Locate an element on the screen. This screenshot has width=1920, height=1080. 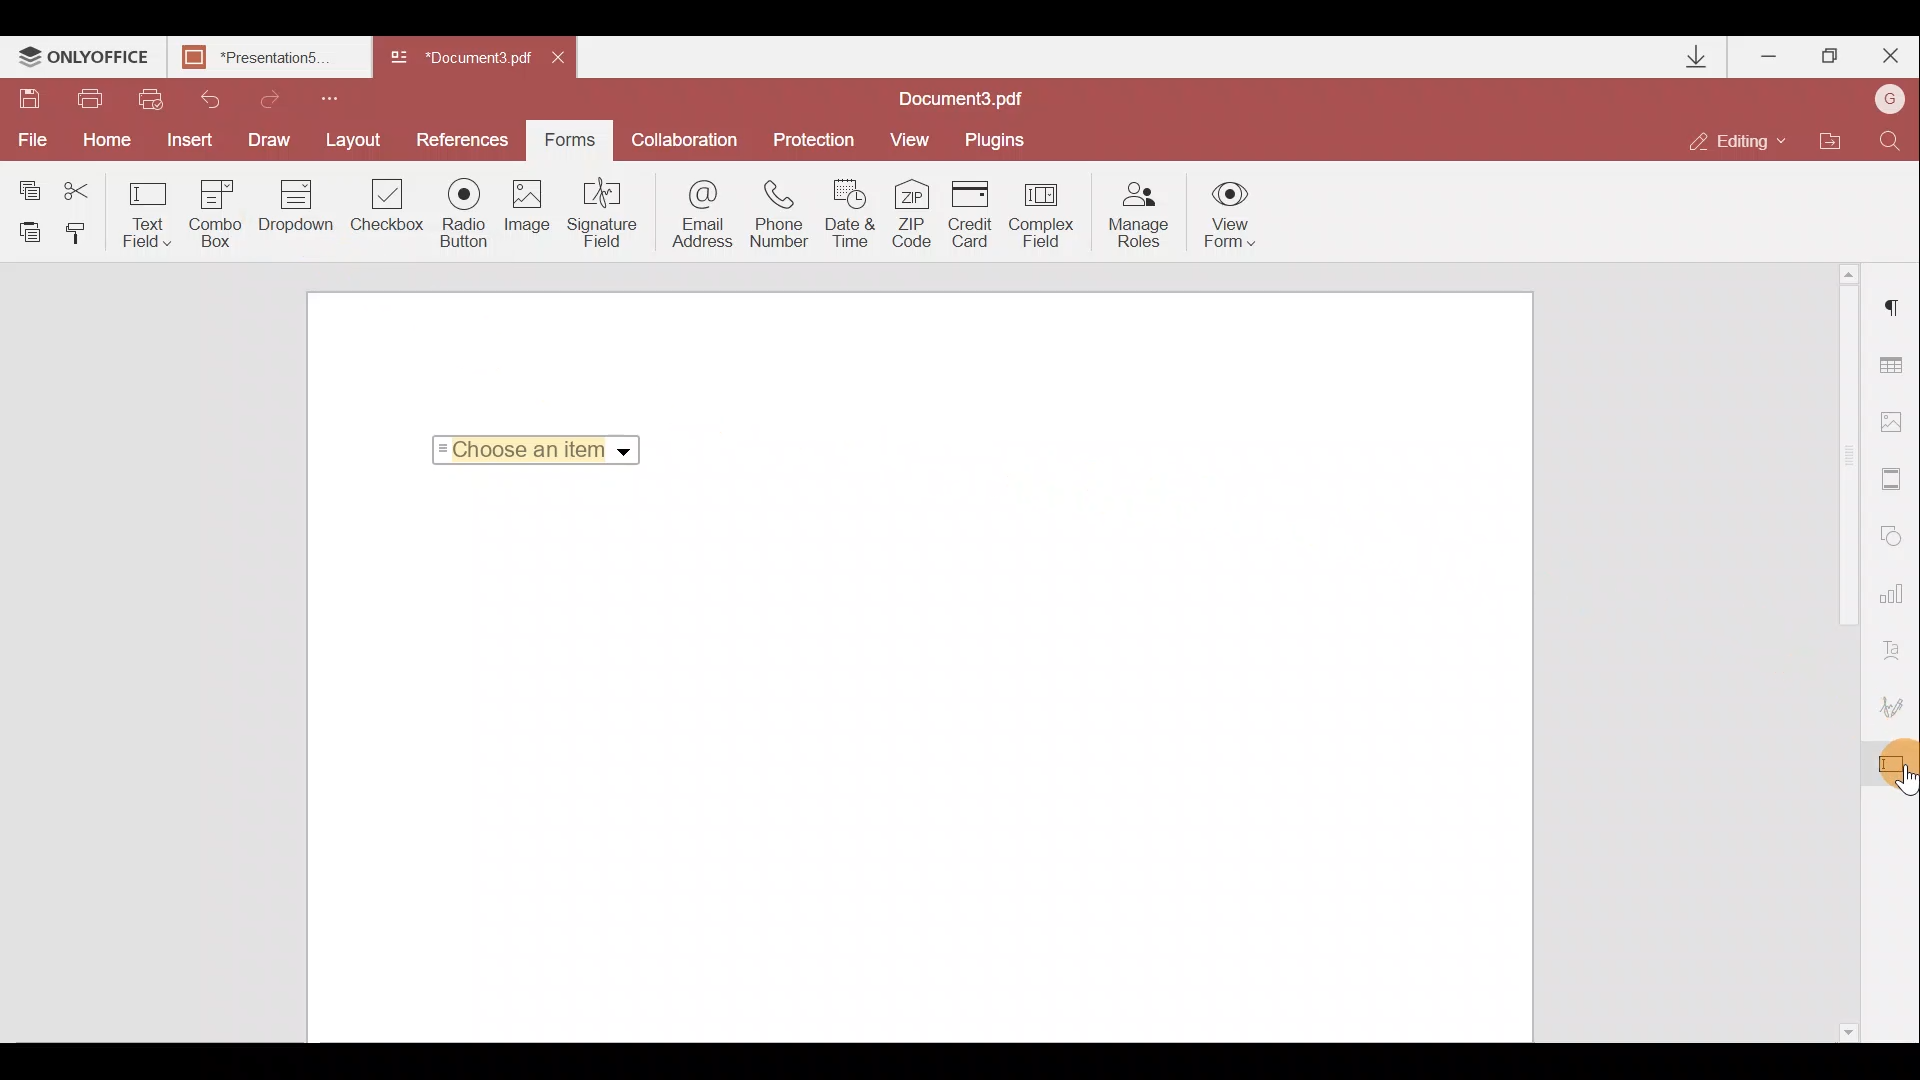
Insert is located at coordinates (194, 140).